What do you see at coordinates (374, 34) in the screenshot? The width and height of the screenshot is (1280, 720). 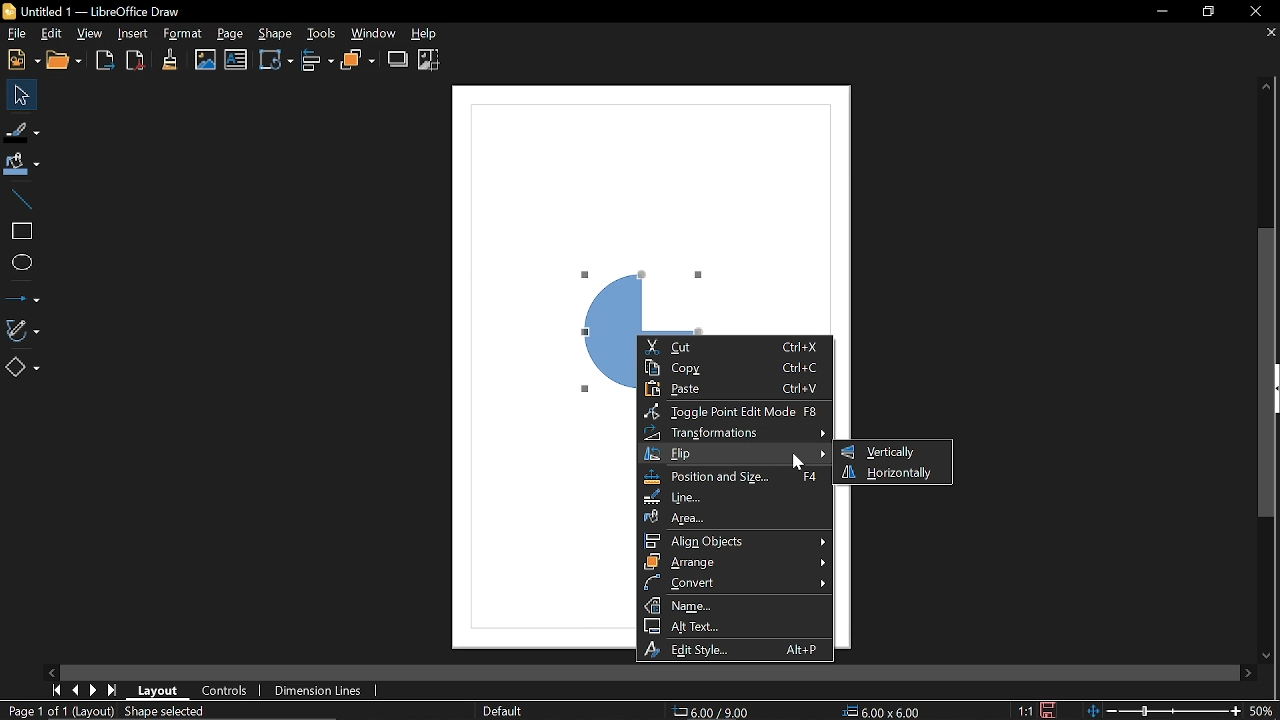 I see `Window` at bounding box center [374, 34].